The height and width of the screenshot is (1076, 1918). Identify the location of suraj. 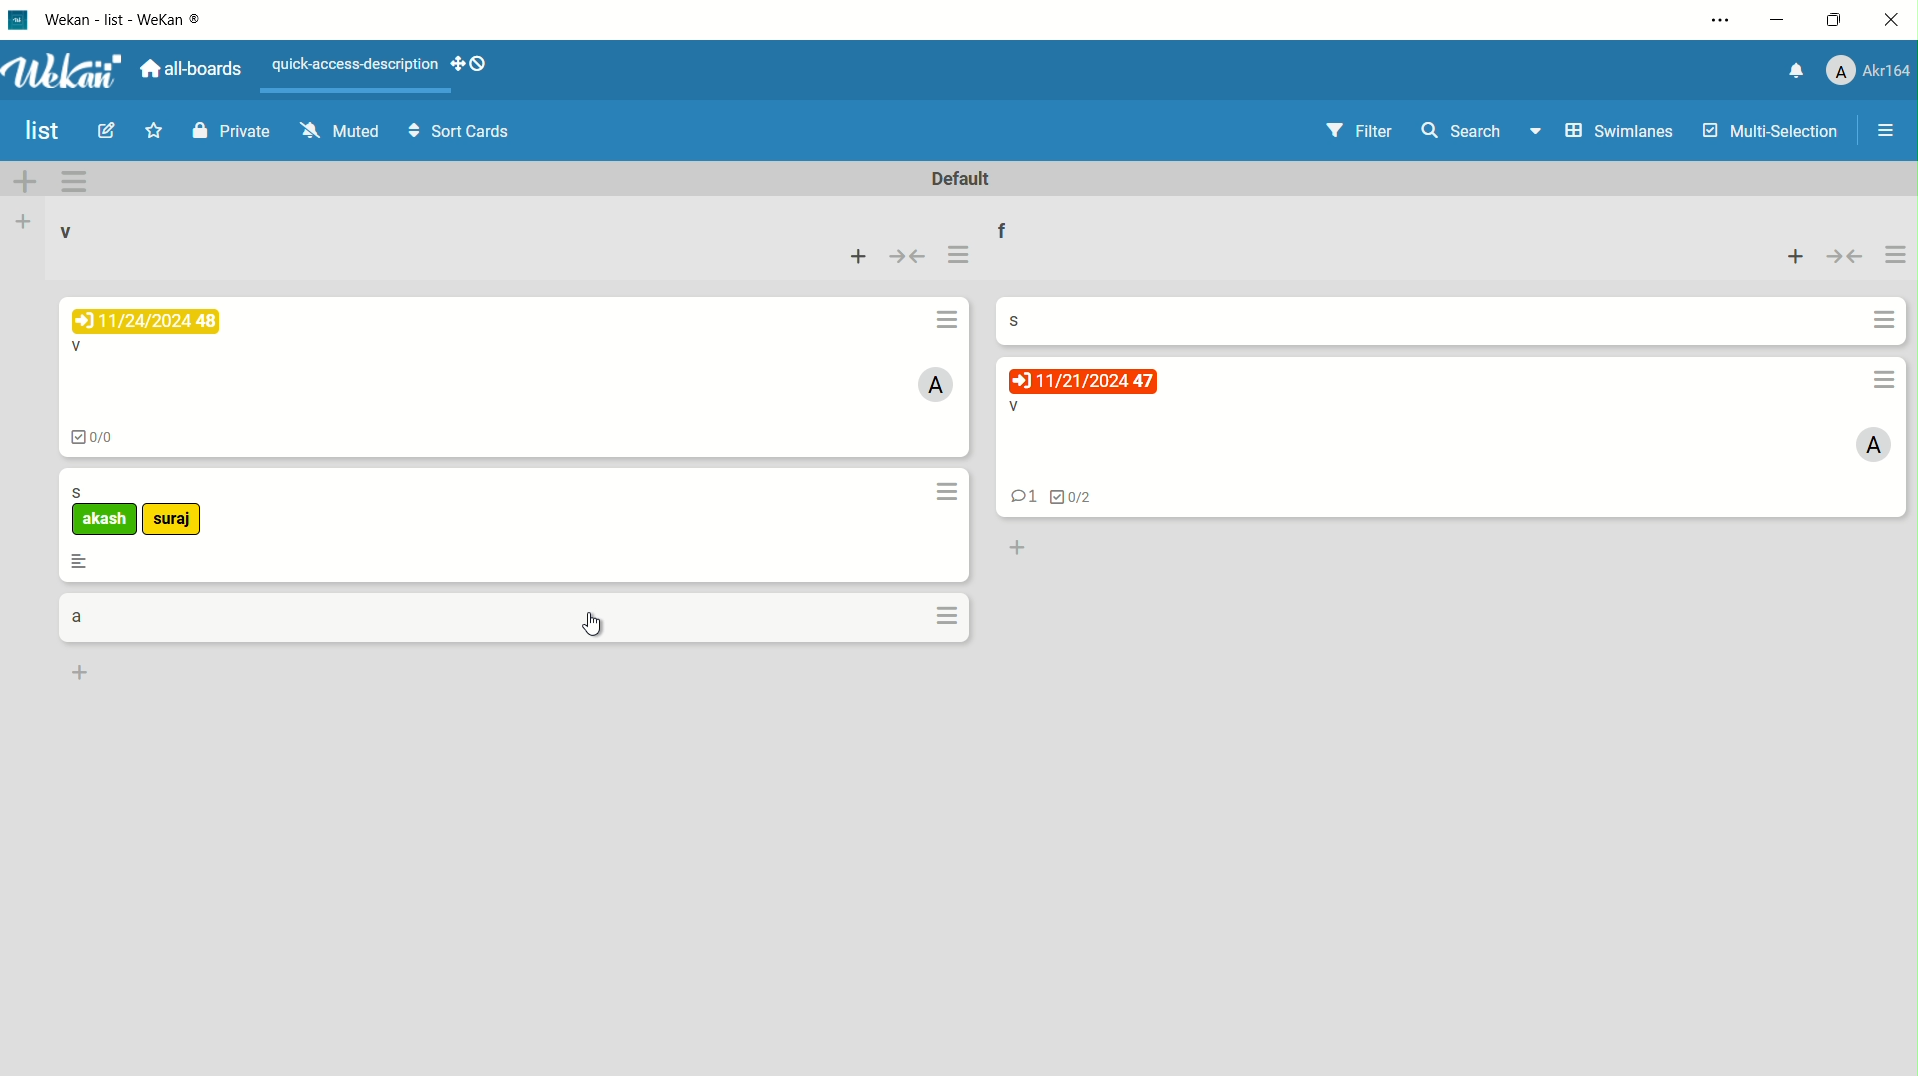
(173, 520).